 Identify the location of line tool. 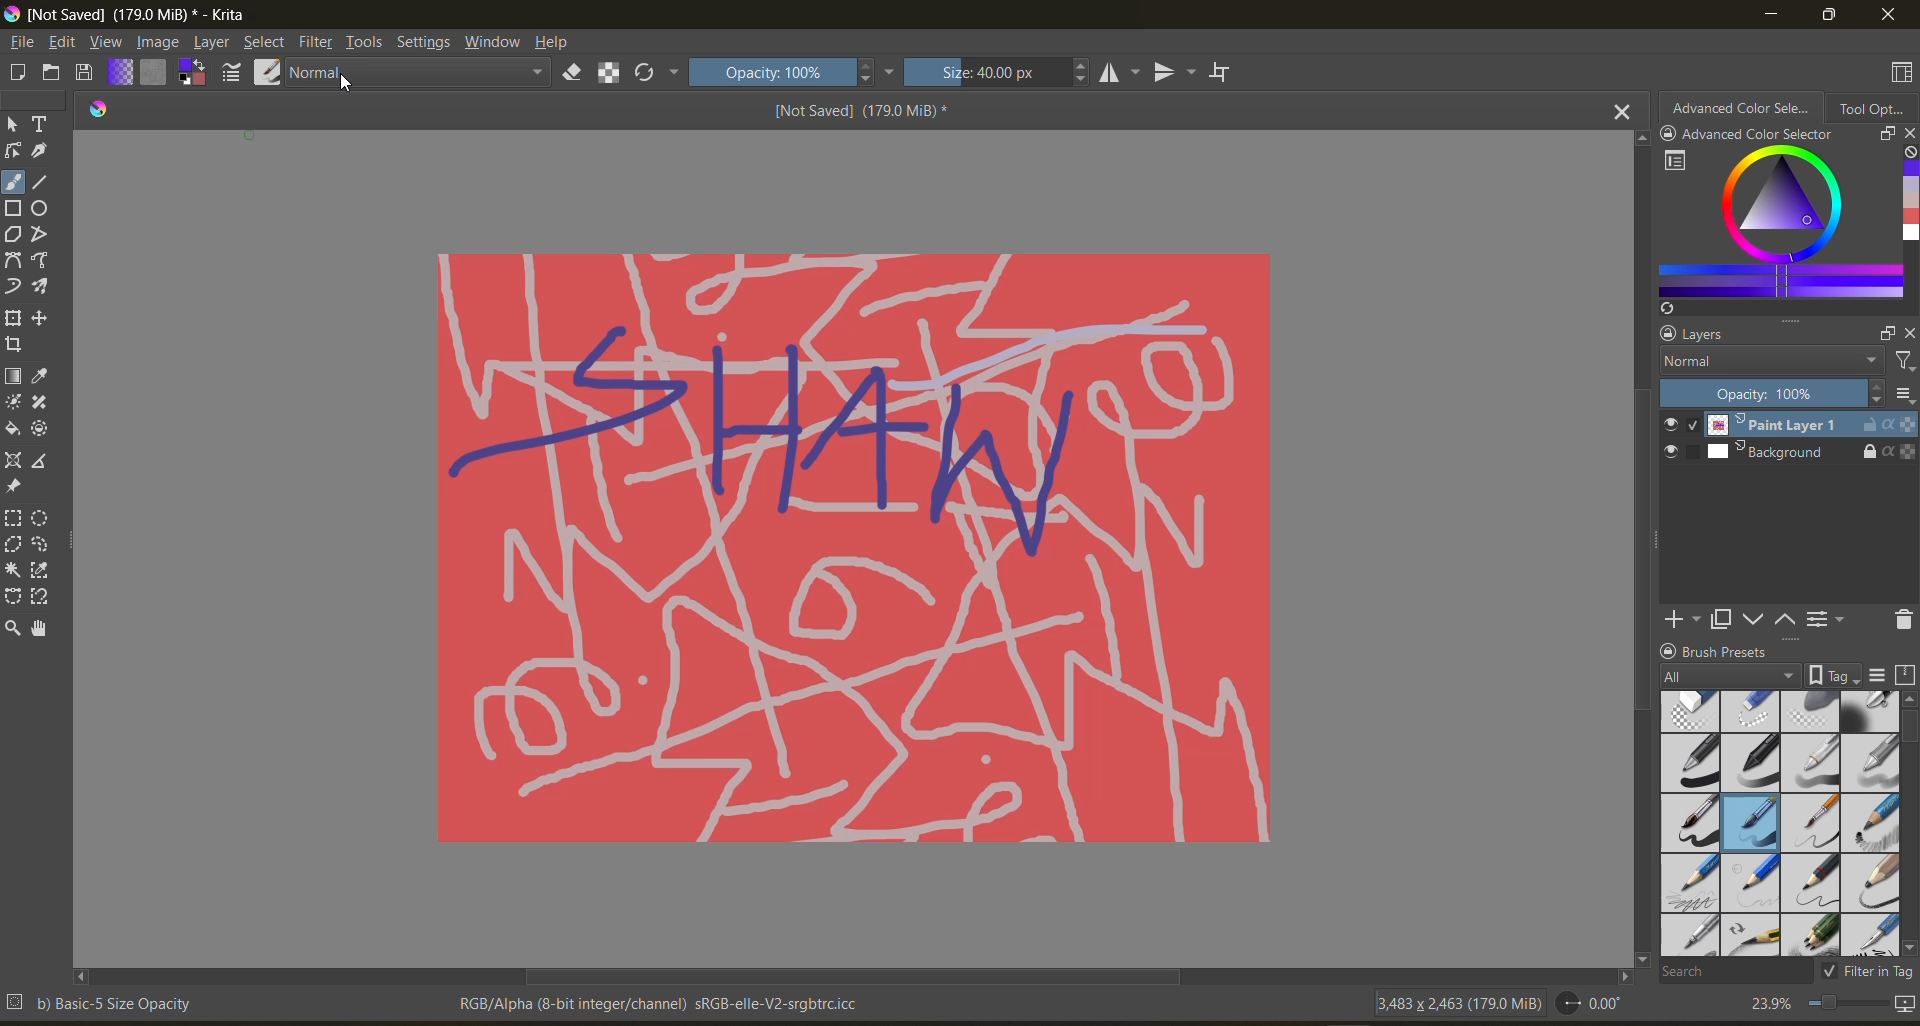
(41, 181).